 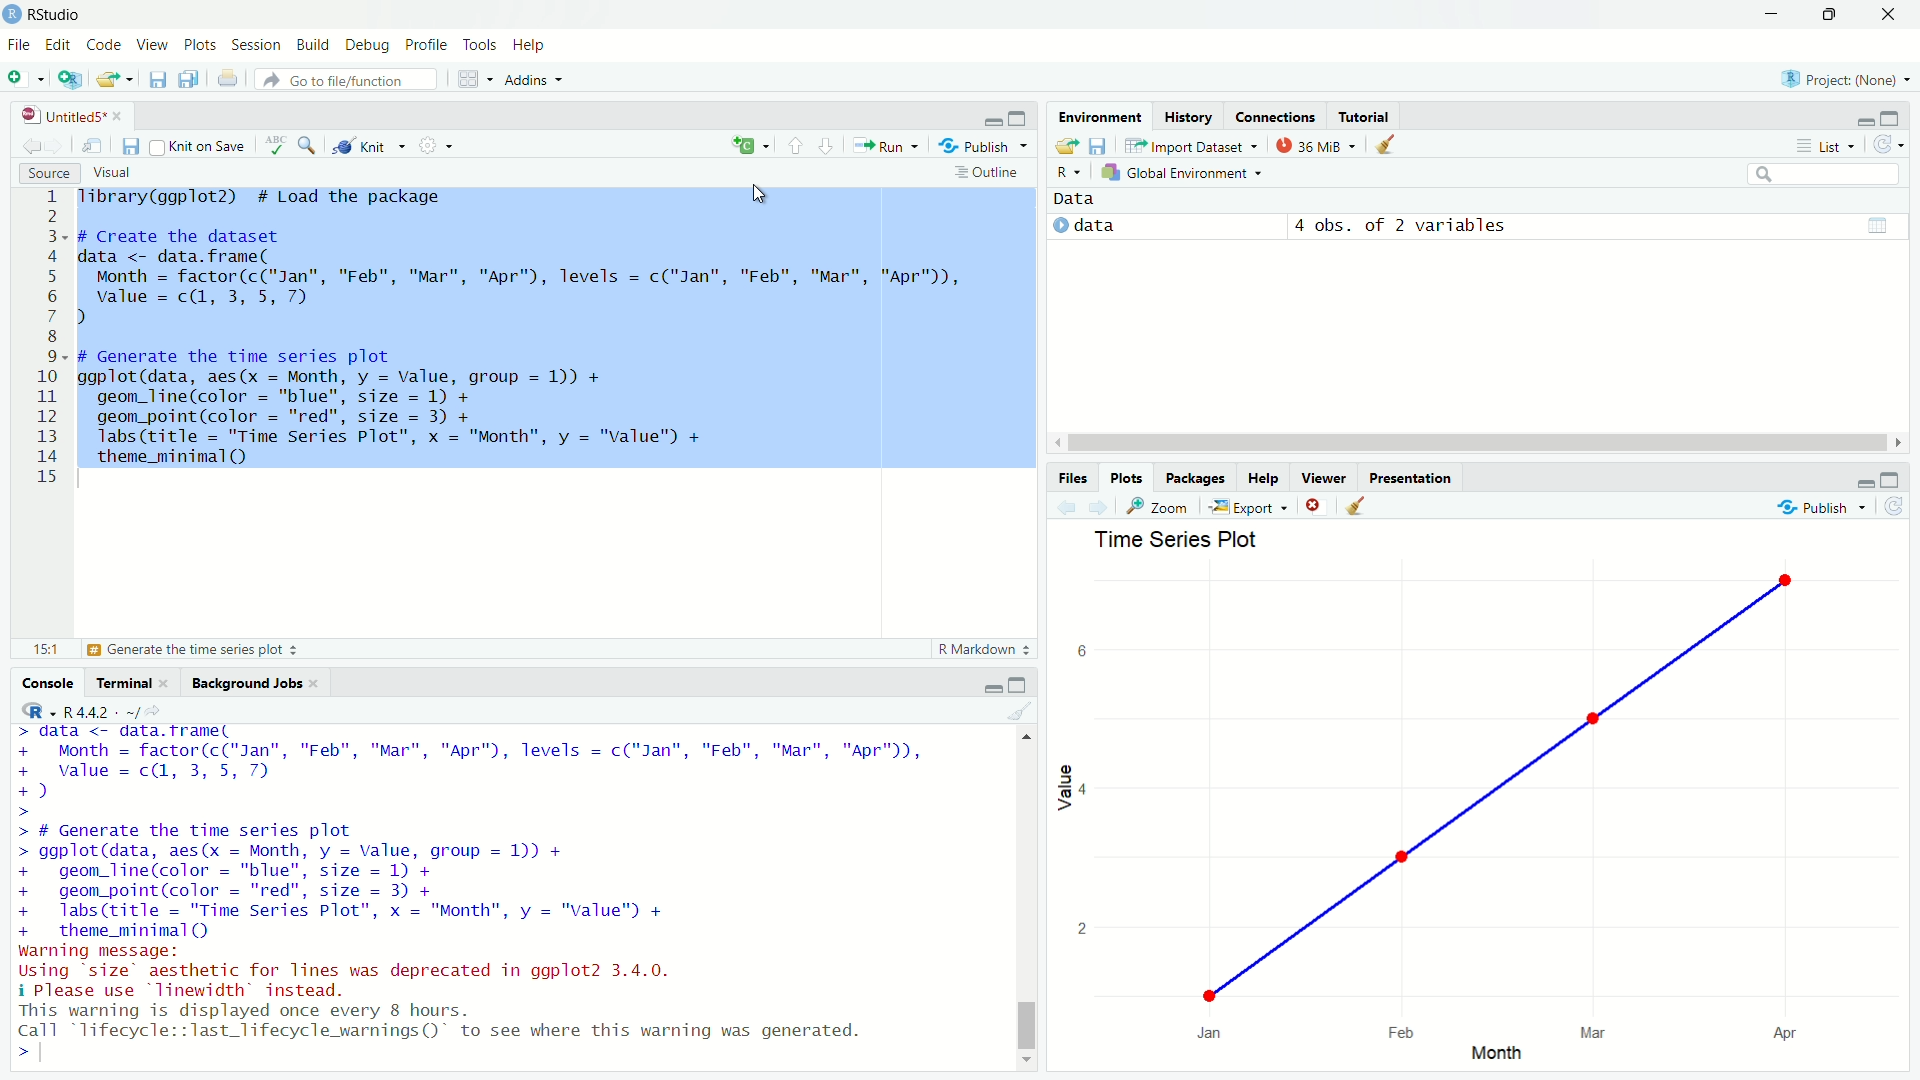 What do you see at coordinates (25, 78) in the screenshot?
I see `new file` at bounding box center [25, 78].